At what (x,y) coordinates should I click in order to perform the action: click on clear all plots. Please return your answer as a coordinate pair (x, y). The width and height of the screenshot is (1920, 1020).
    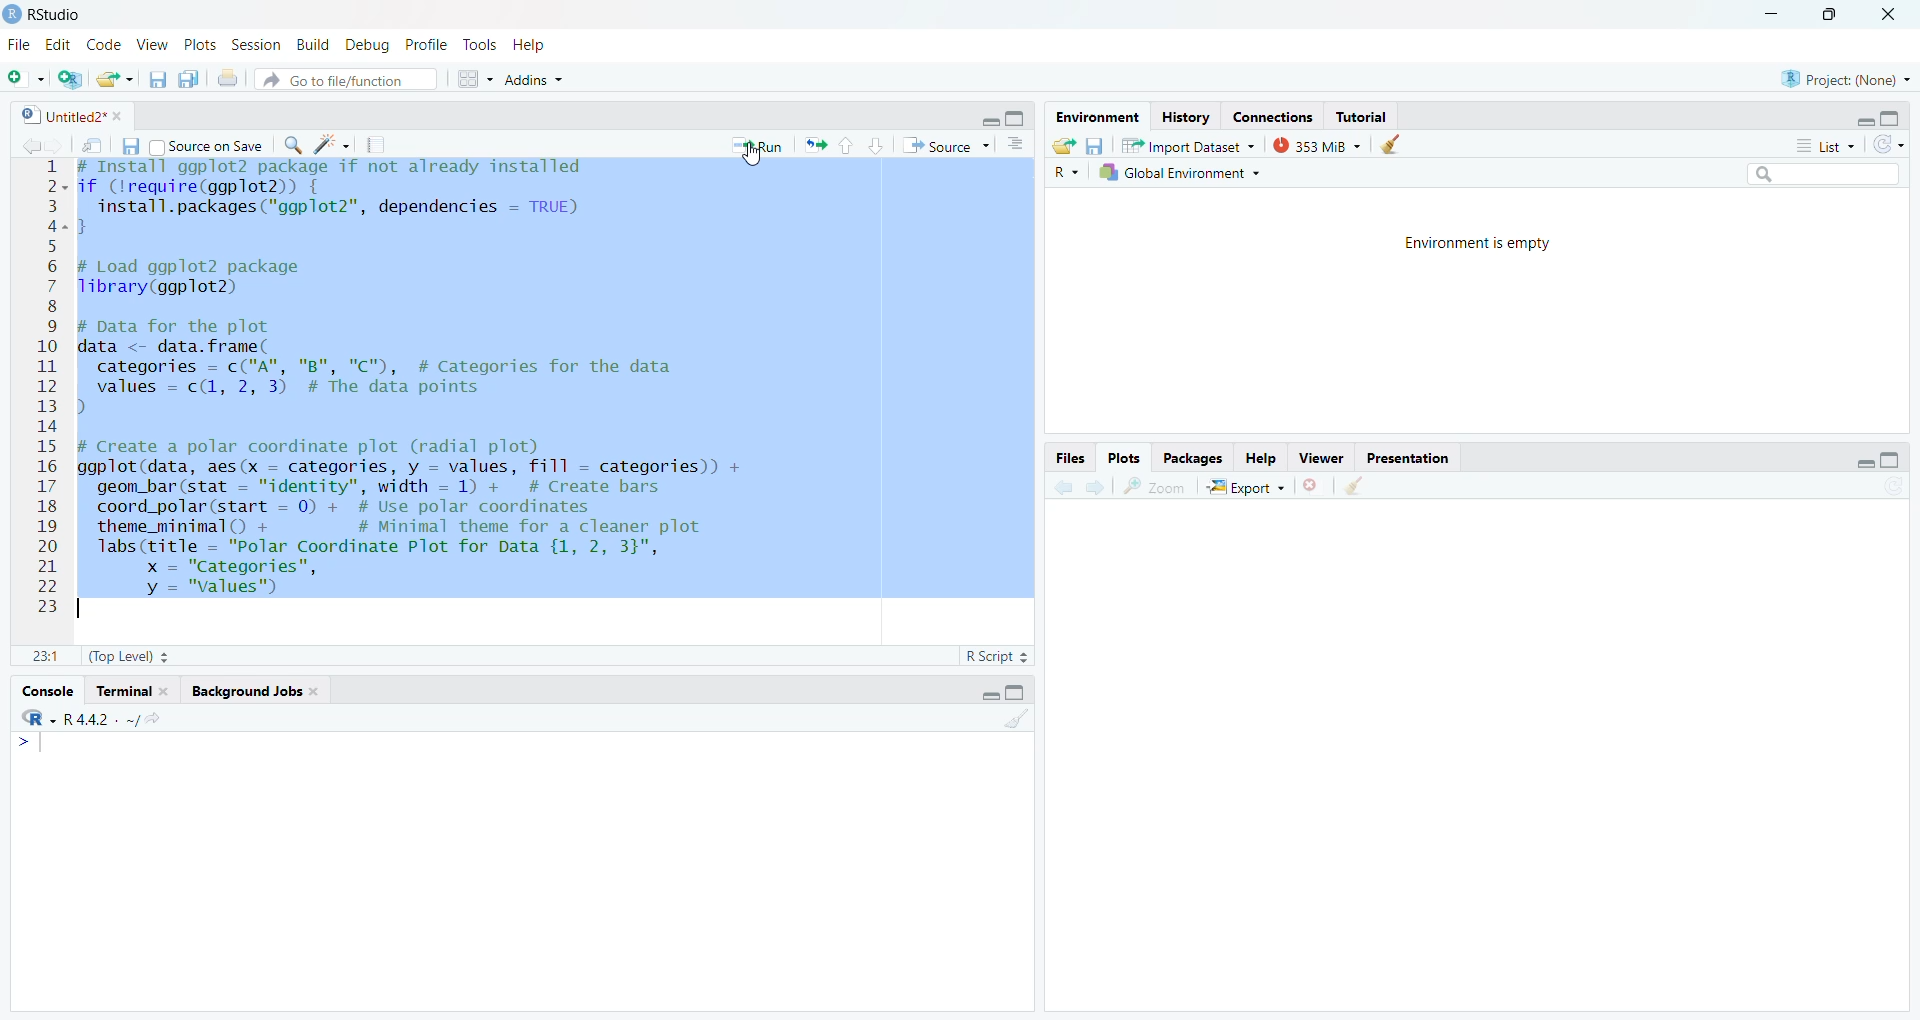
    Looking at the image, I should click on (1359, 489).